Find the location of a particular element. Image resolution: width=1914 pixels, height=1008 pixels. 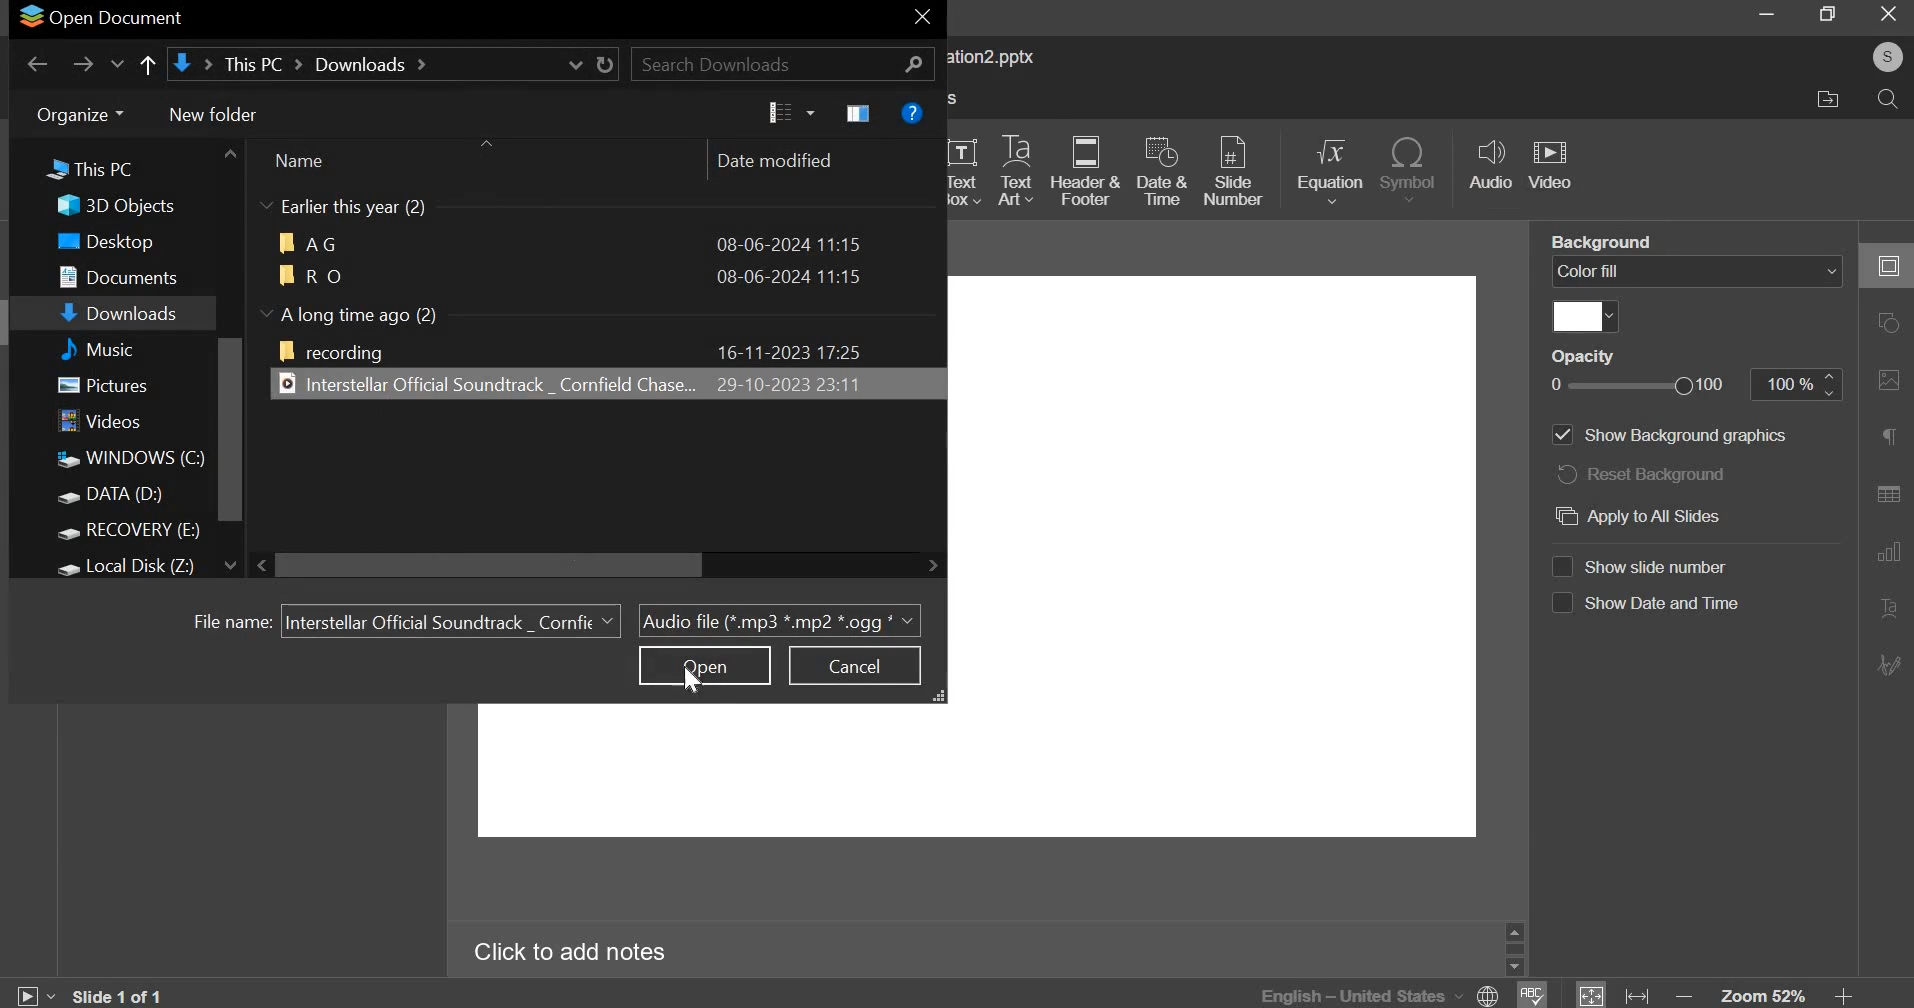

change your view is located at coordinates (789, 113).